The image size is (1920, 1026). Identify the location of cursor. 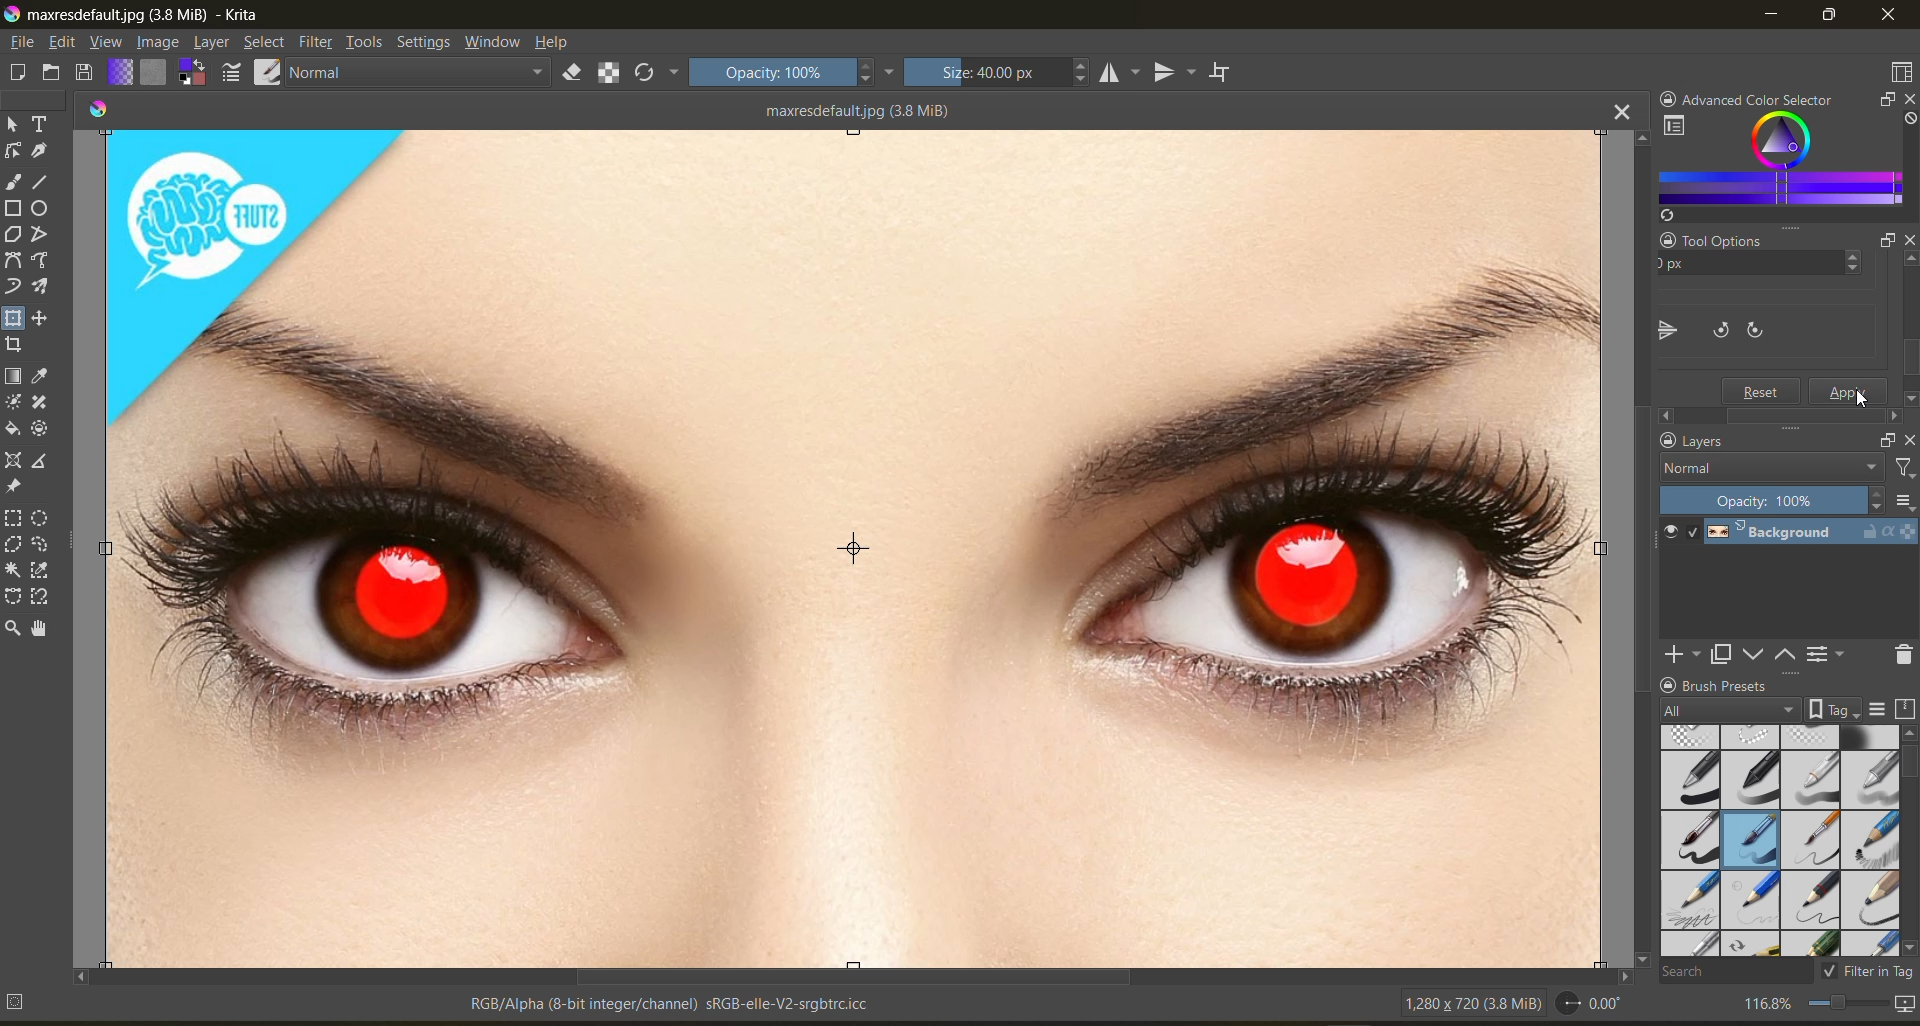
(1863, 400).